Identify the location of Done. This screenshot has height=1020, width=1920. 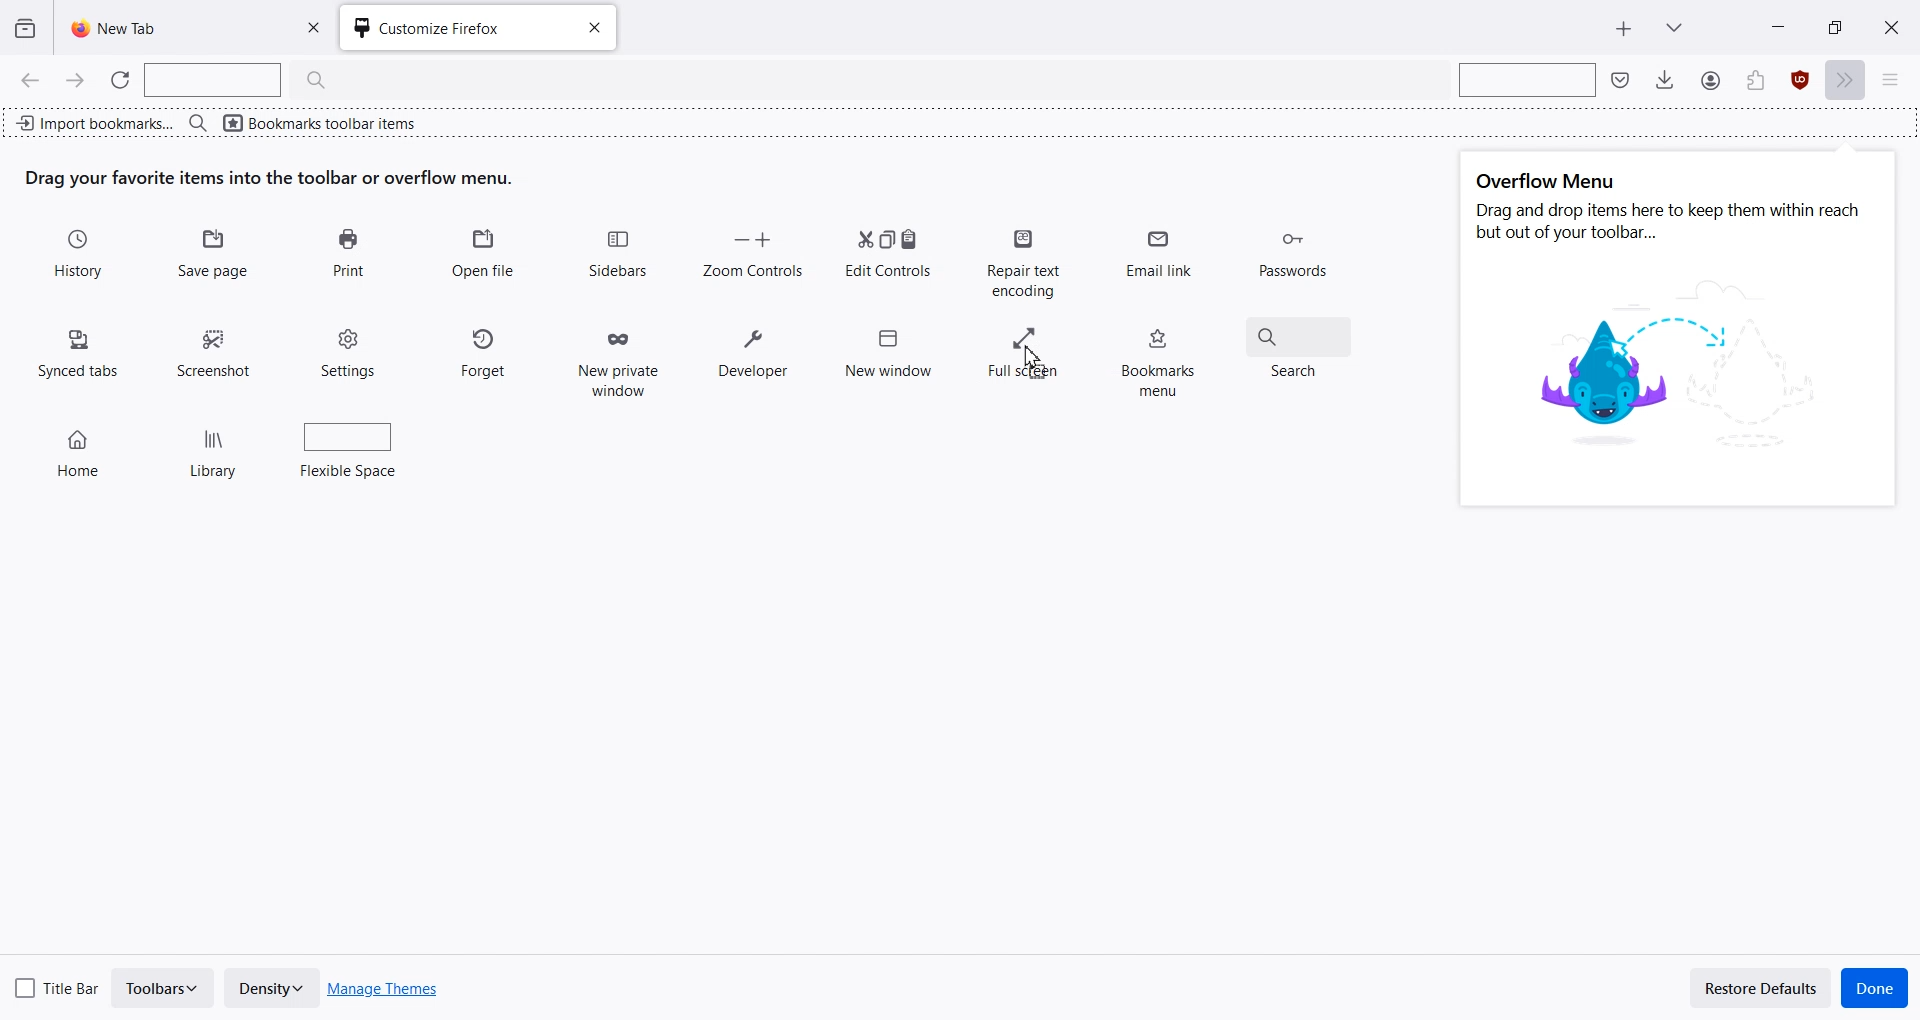
(1875, 988).